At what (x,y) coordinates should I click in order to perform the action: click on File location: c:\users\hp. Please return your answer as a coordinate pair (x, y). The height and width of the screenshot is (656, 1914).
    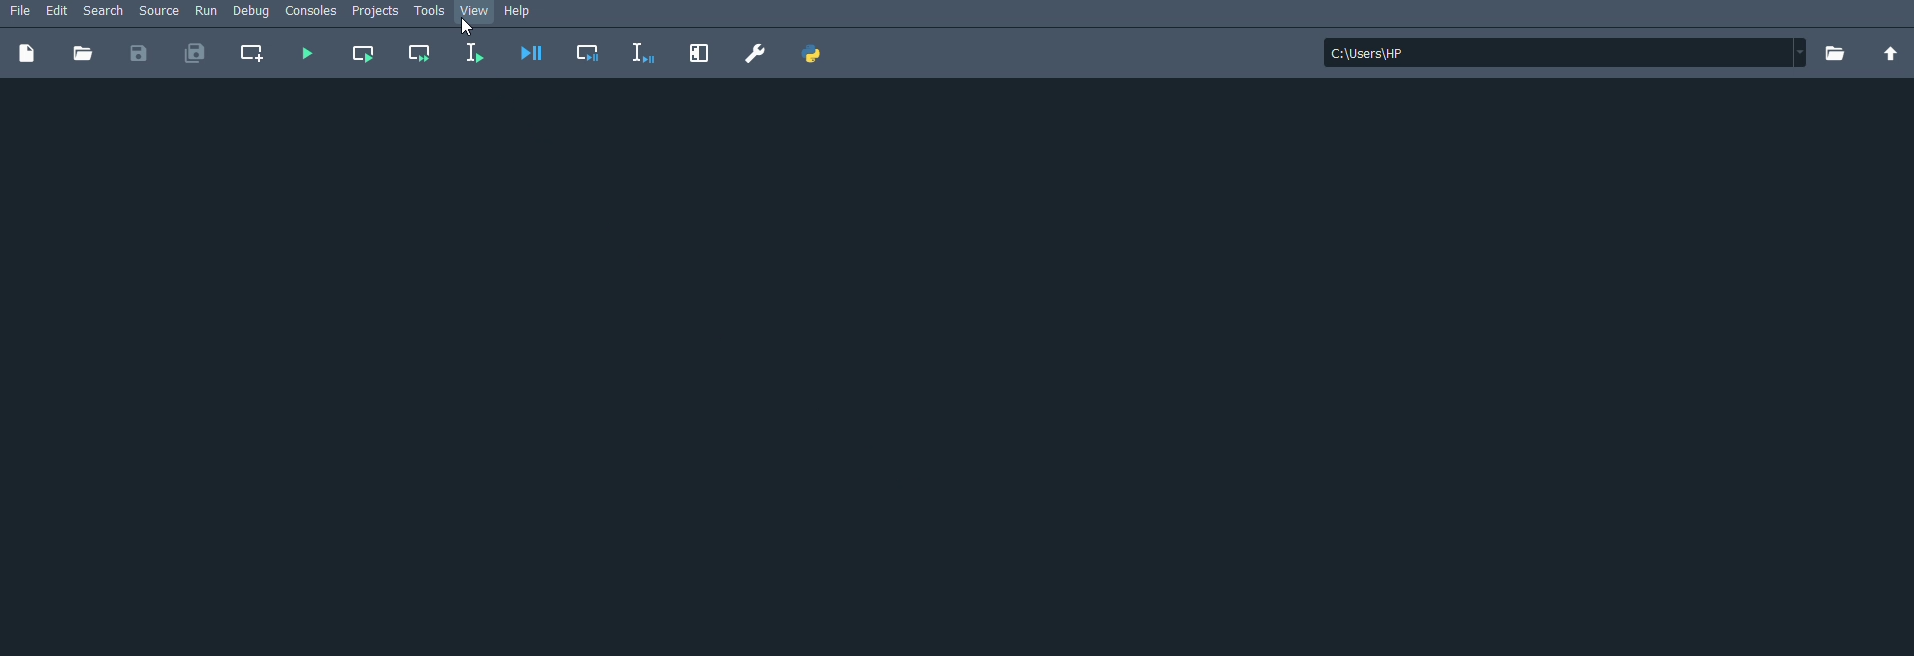
    Looking at the image, I should click on (1567, 52).